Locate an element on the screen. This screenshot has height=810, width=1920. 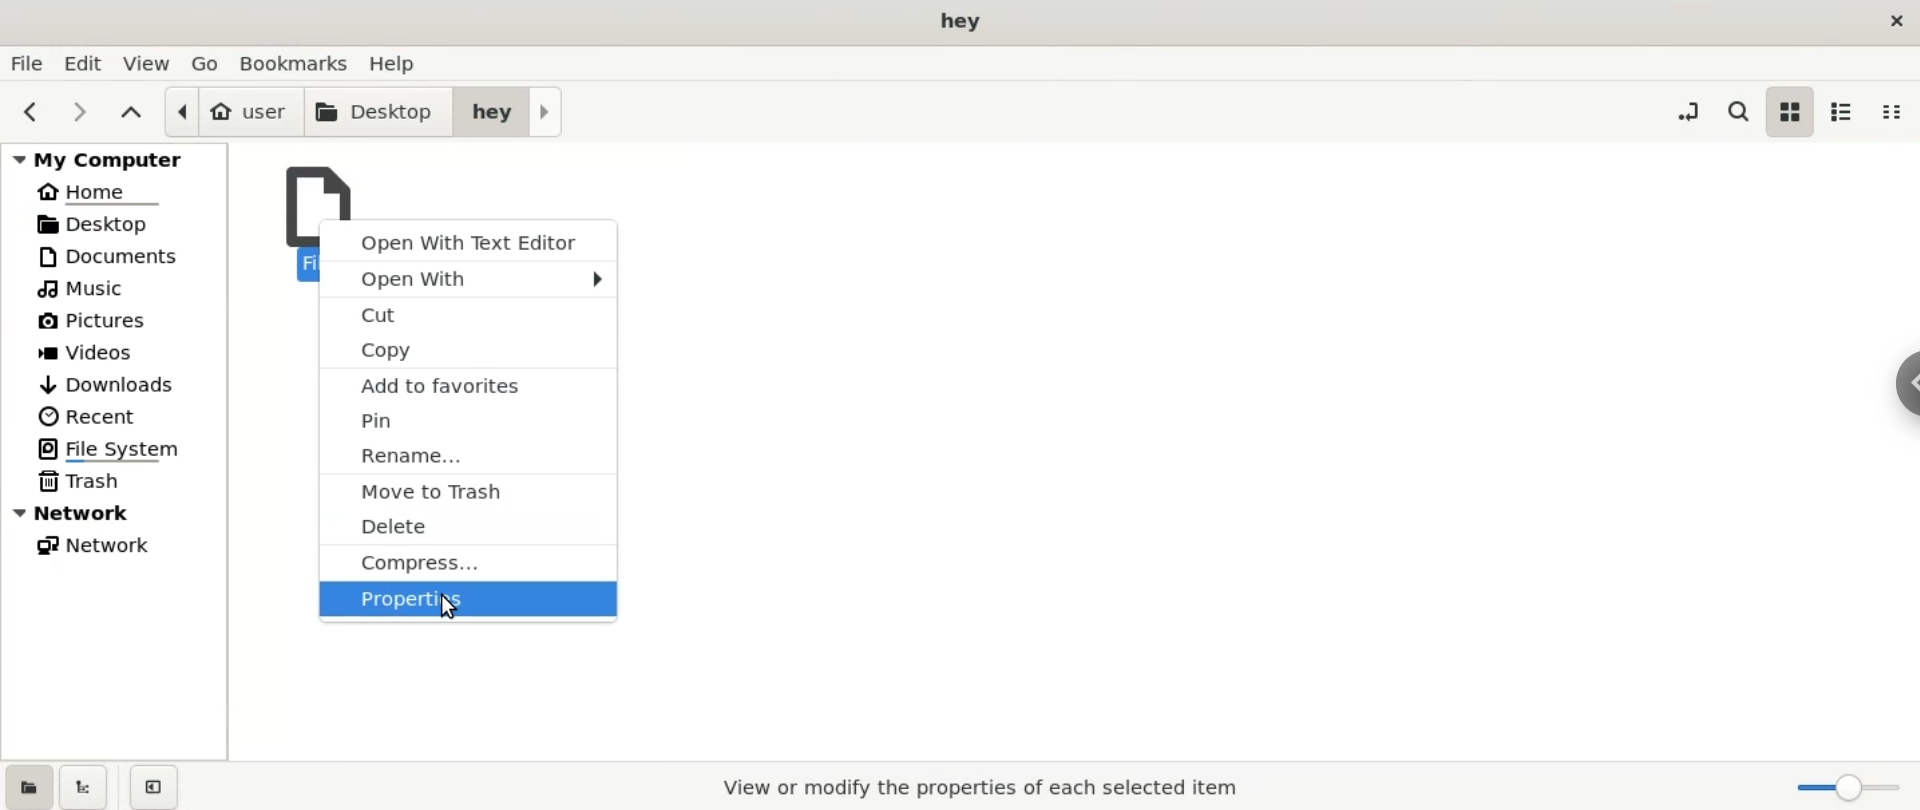
zoom is located at coordinates (1850, 790).